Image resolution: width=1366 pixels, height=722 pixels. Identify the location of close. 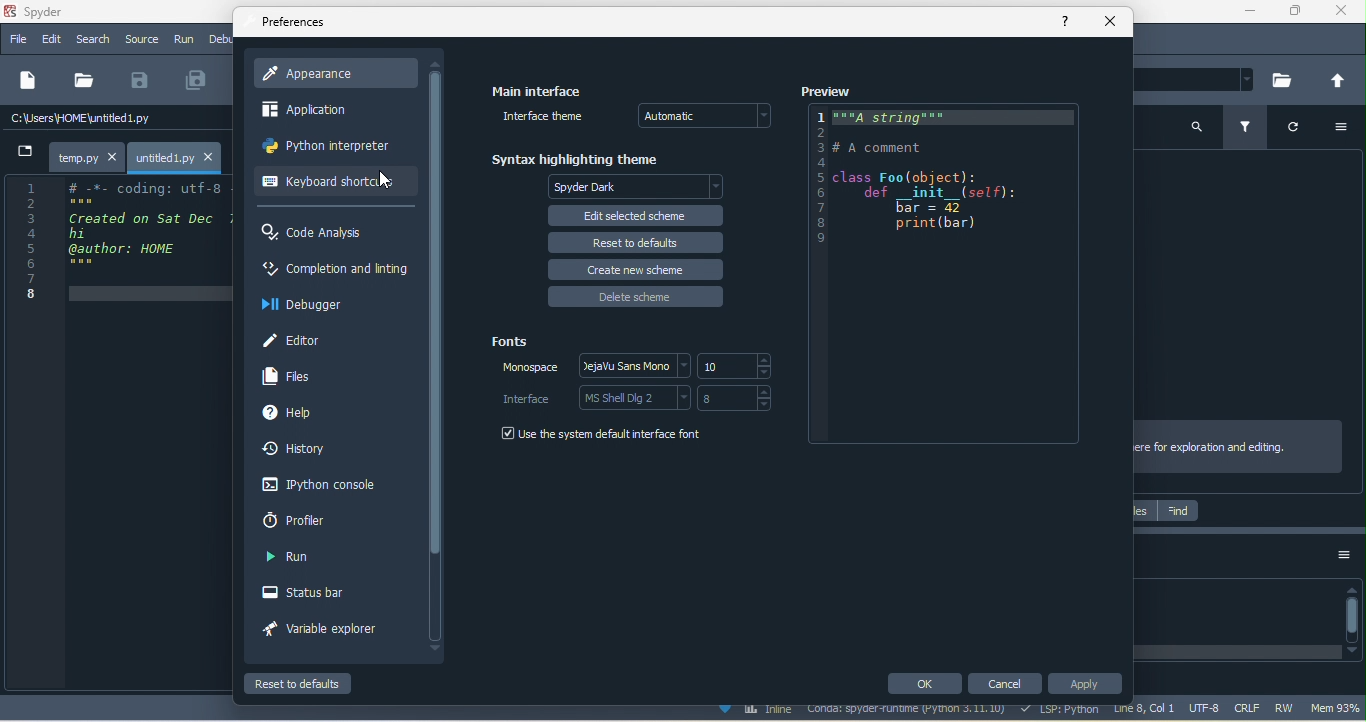
(1341, 13).